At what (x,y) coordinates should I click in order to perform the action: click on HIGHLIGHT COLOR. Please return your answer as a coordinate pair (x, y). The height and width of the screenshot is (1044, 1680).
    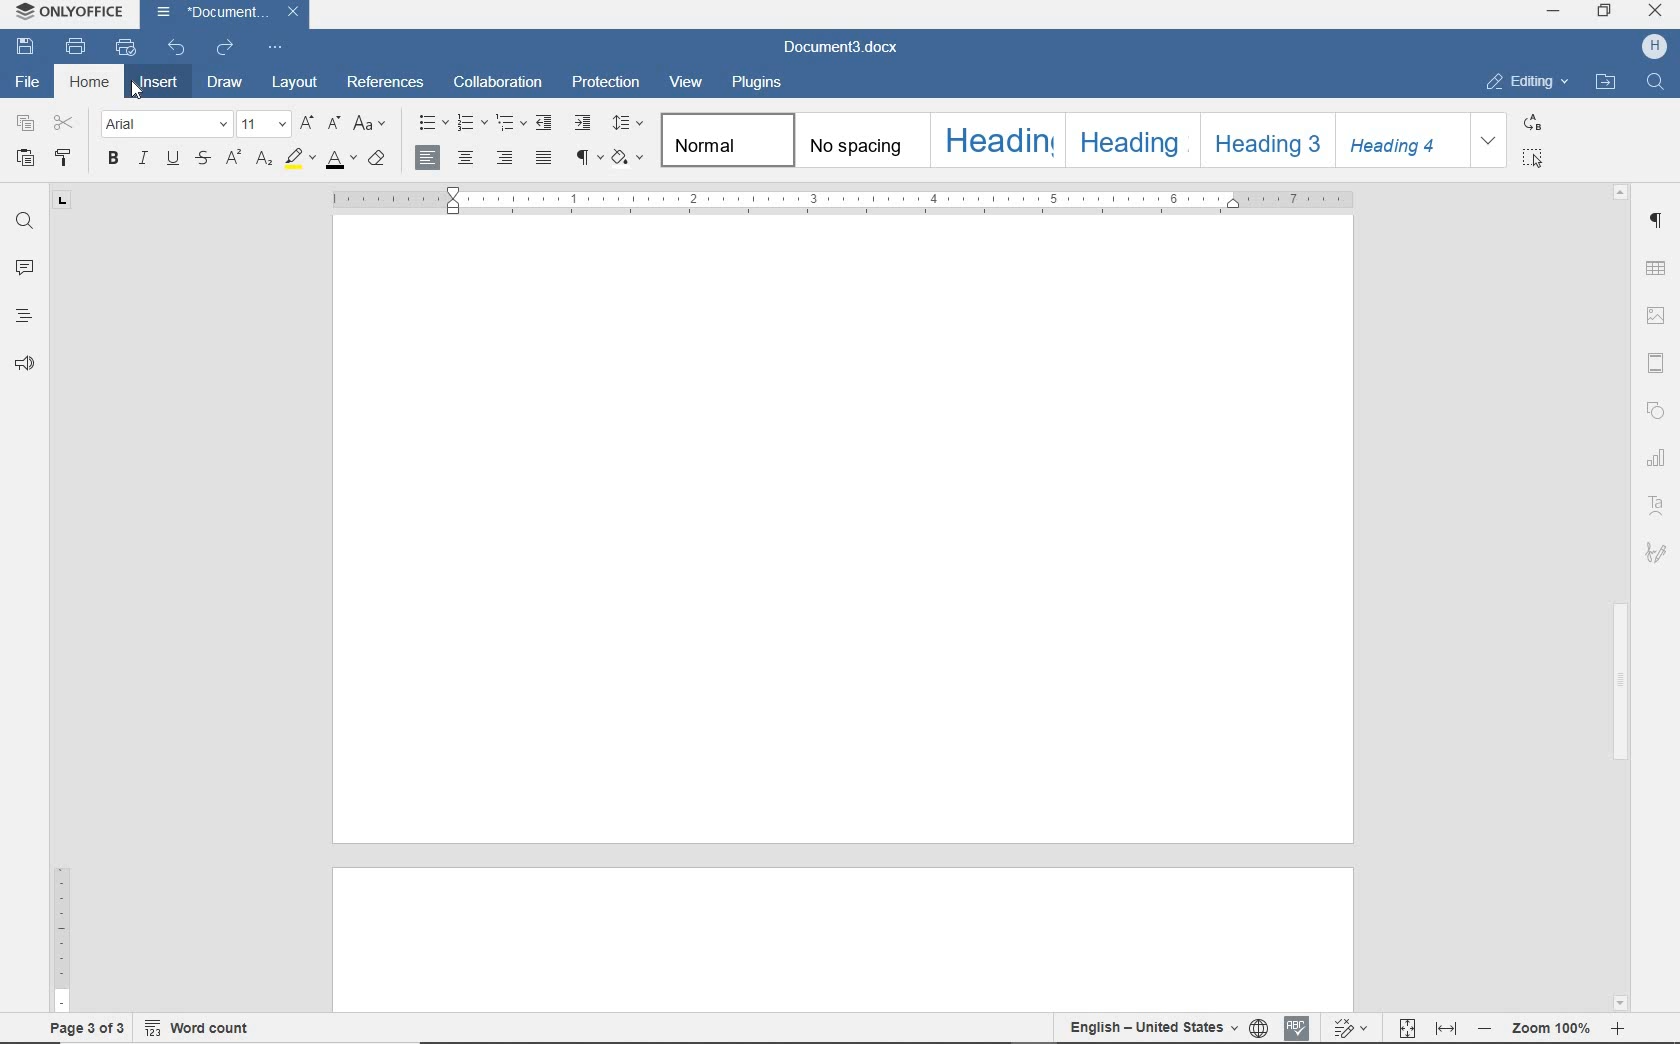
    Looking at the image, I should click on (298, 158).